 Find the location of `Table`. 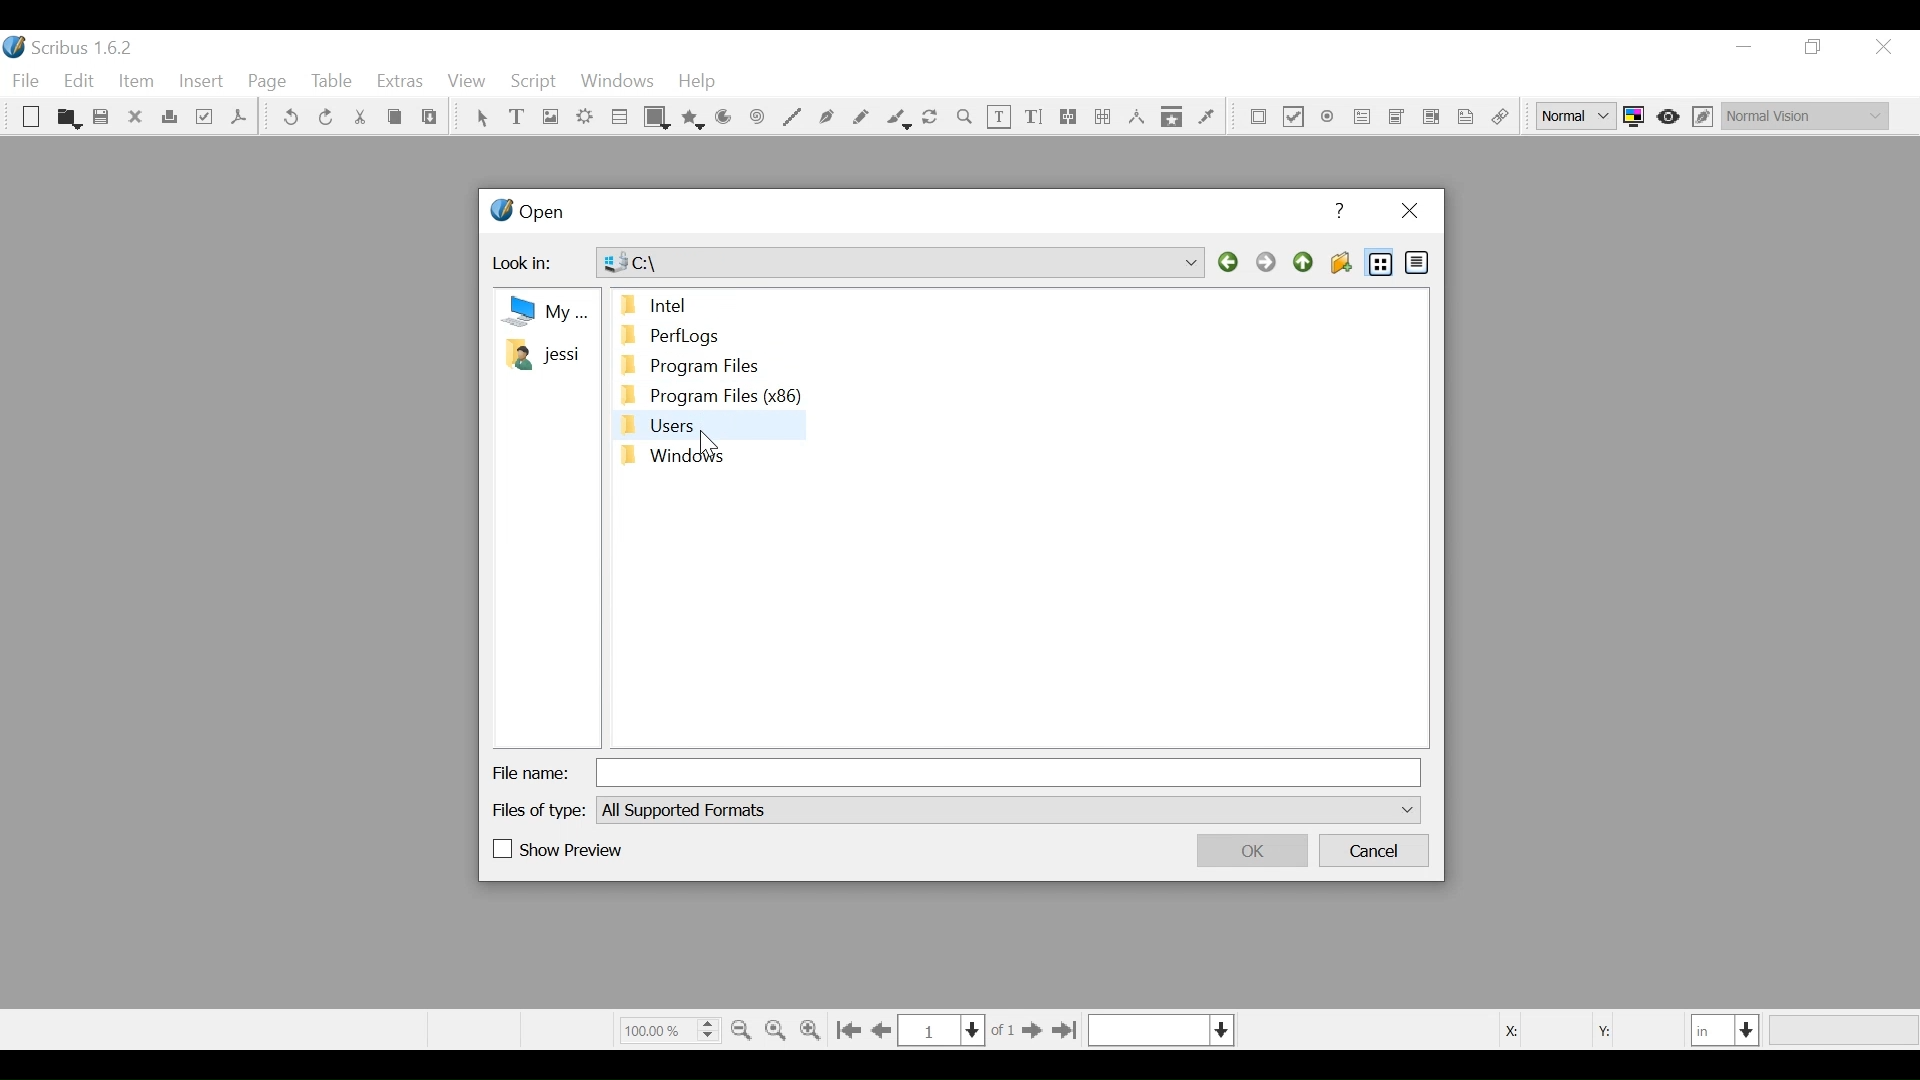

Table is located at coordinates (620, 119).